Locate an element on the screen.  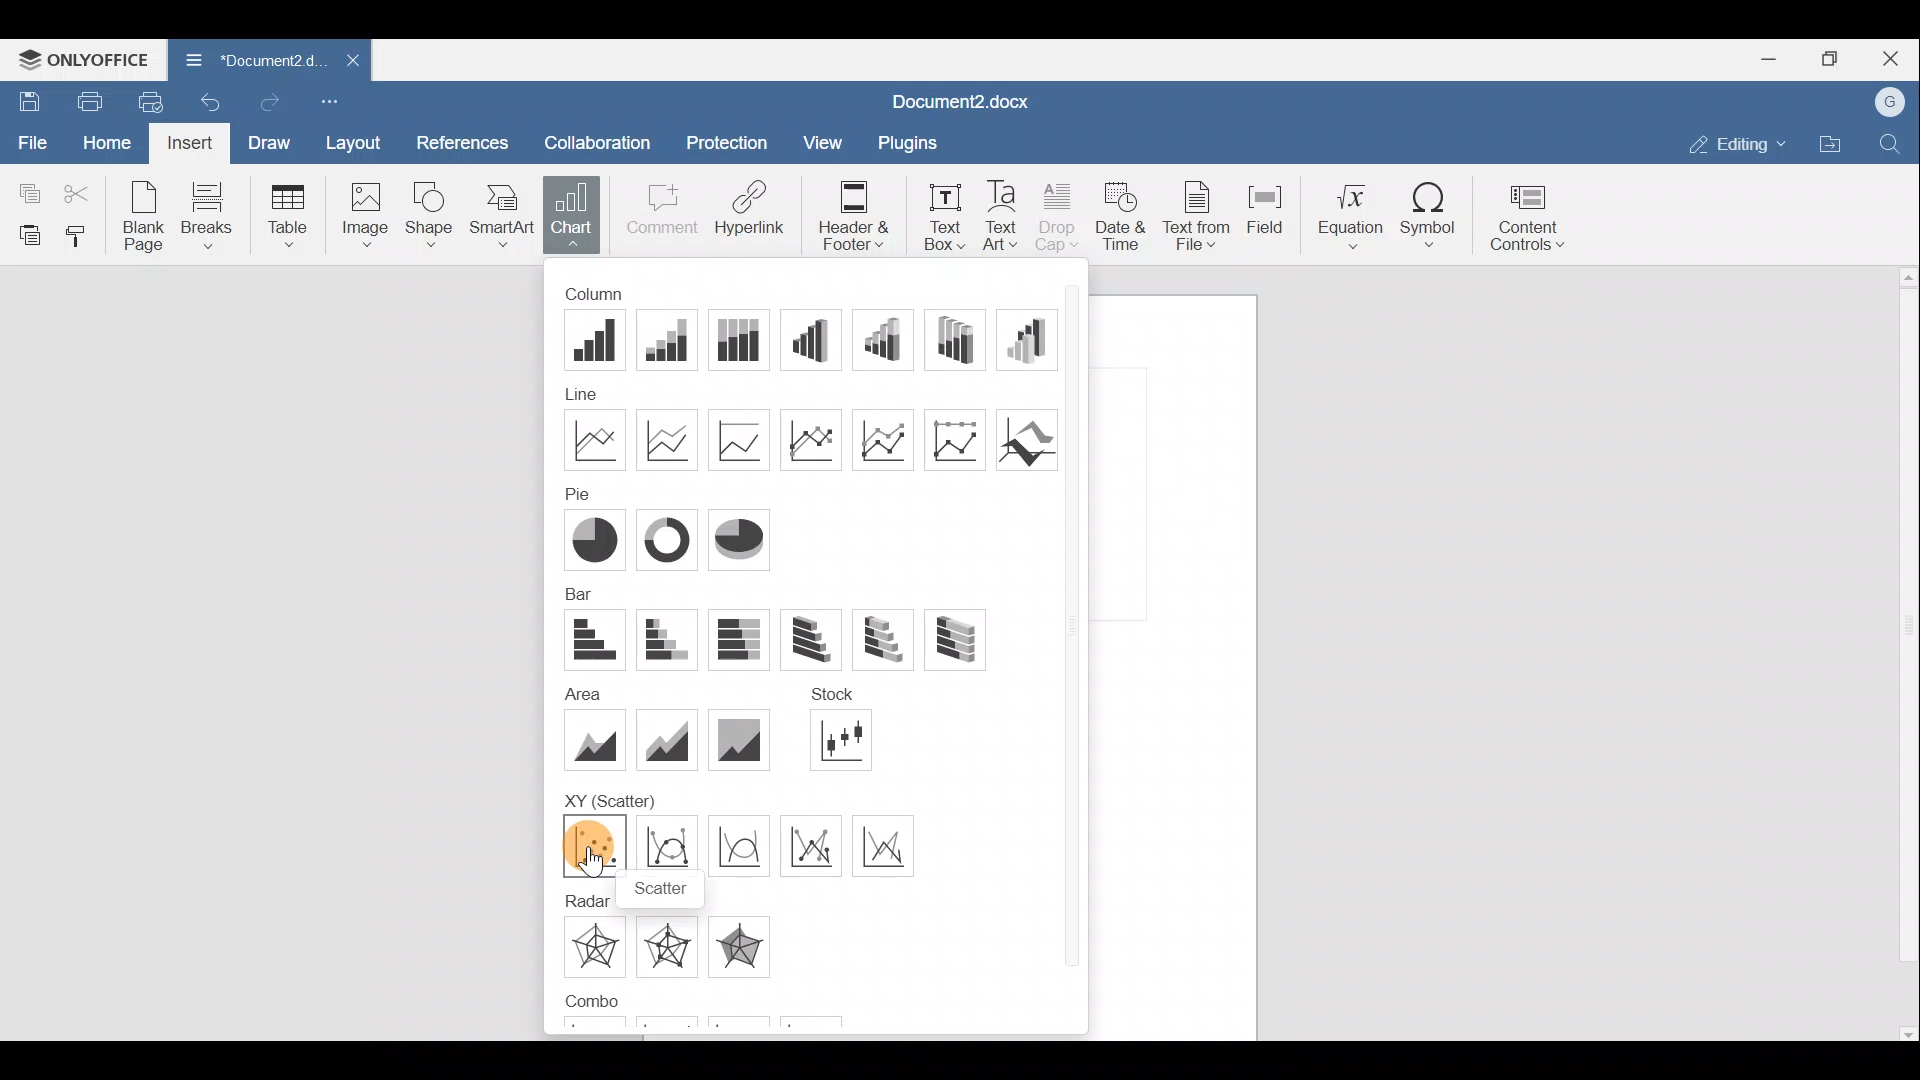
Clustered column-line is located at coordinates (590, 1028).